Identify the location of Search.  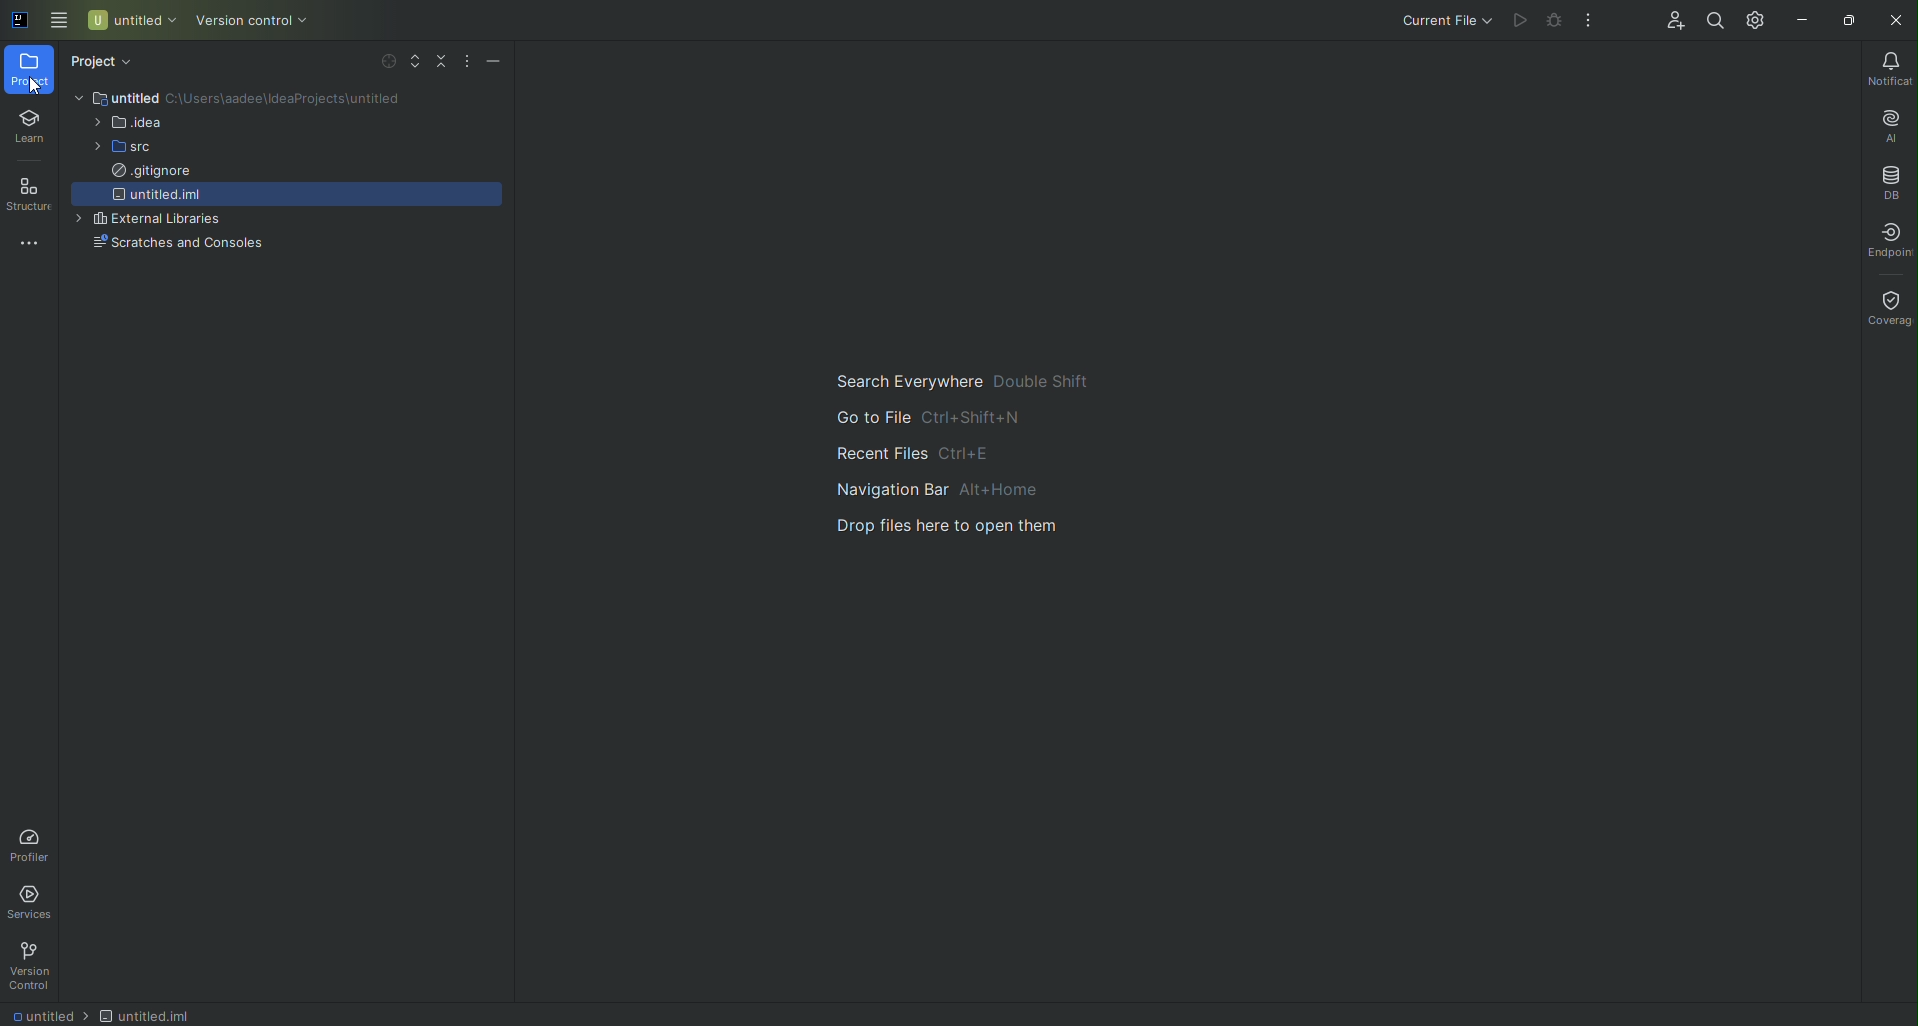
(1713, 22).